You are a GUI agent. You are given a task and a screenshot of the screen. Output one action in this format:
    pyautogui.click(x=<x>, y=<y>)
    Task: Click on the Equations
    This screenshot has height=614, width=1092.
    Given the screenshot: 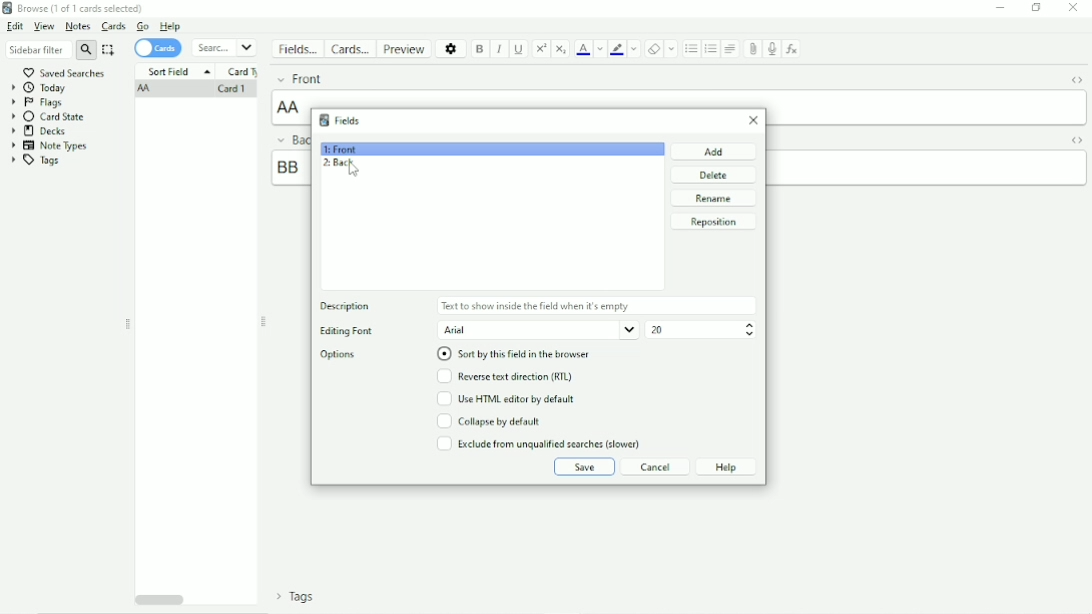 What is the action you would take?
    pyautogui.click(x=791, y=48)
    